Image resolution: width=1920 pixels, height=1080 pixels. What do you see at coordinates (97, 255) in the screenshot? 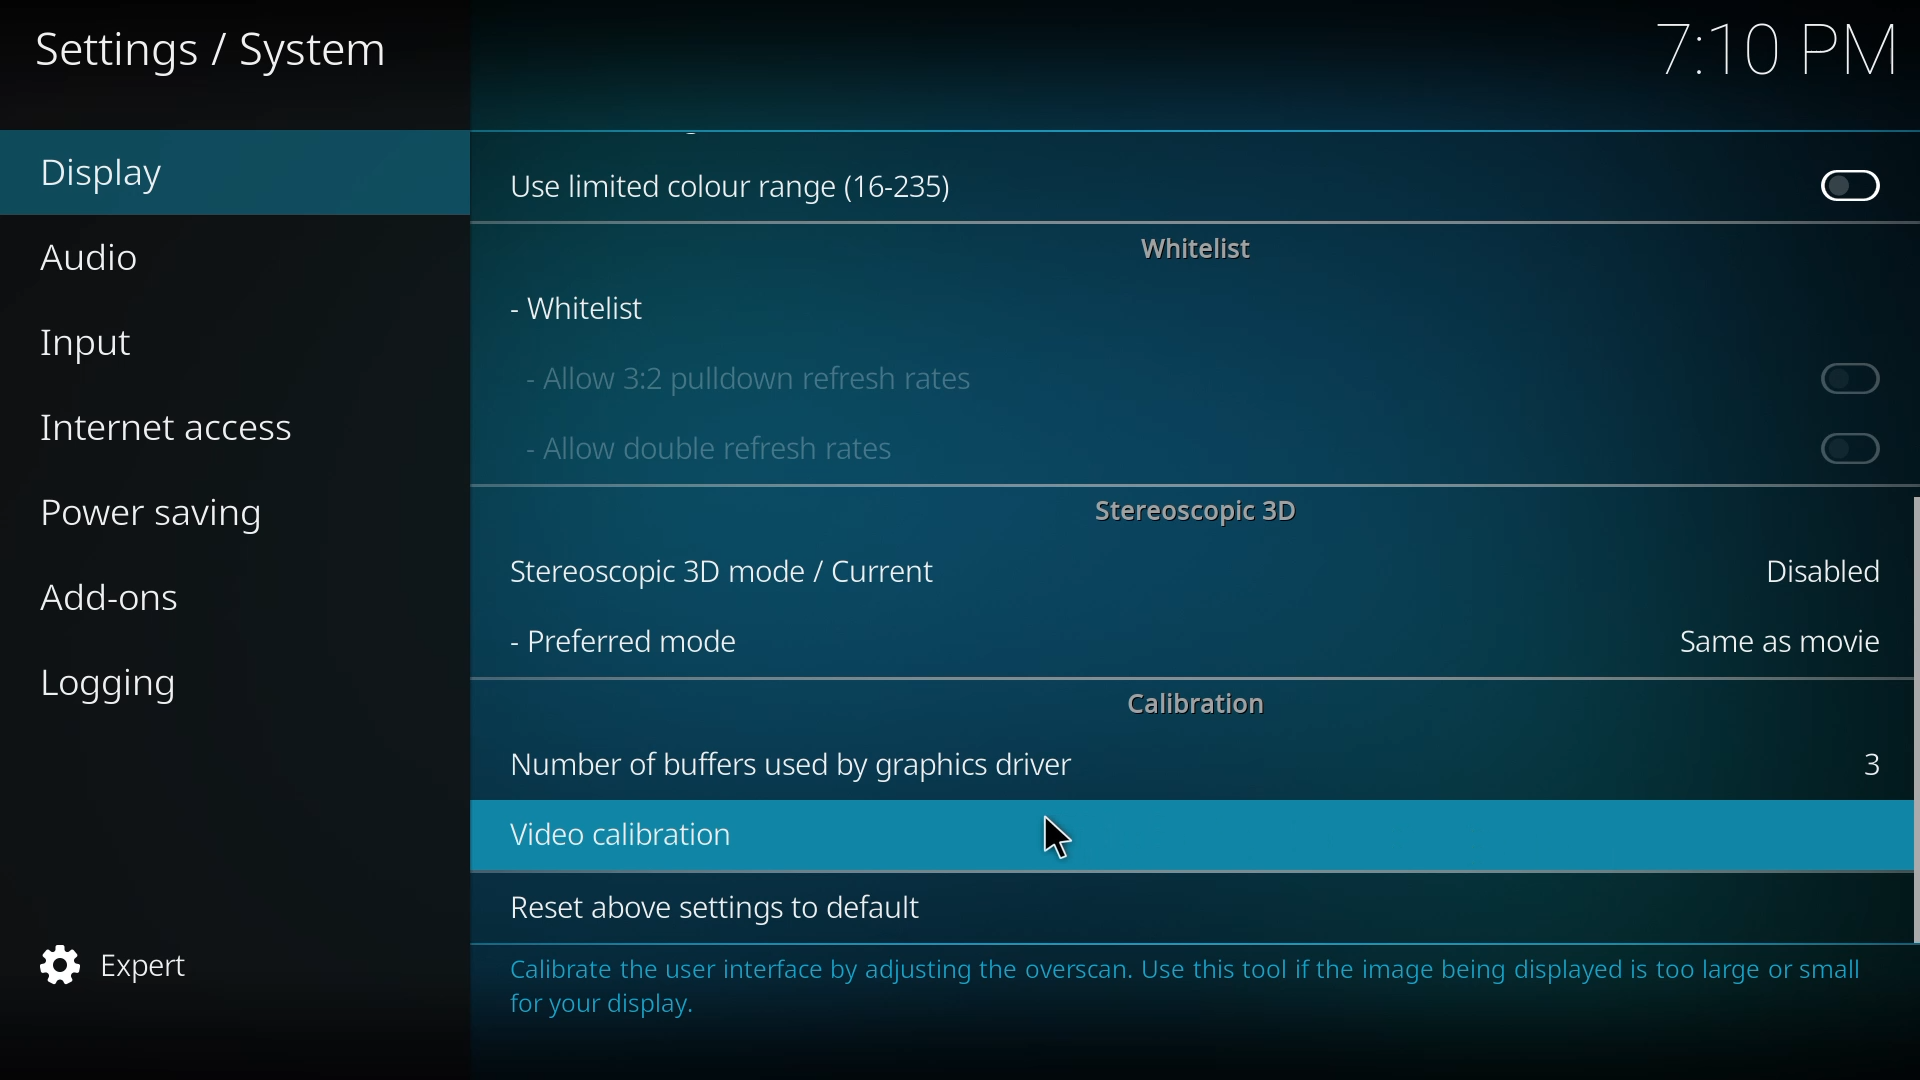
I see `audio` at bounding box center [97, 255].